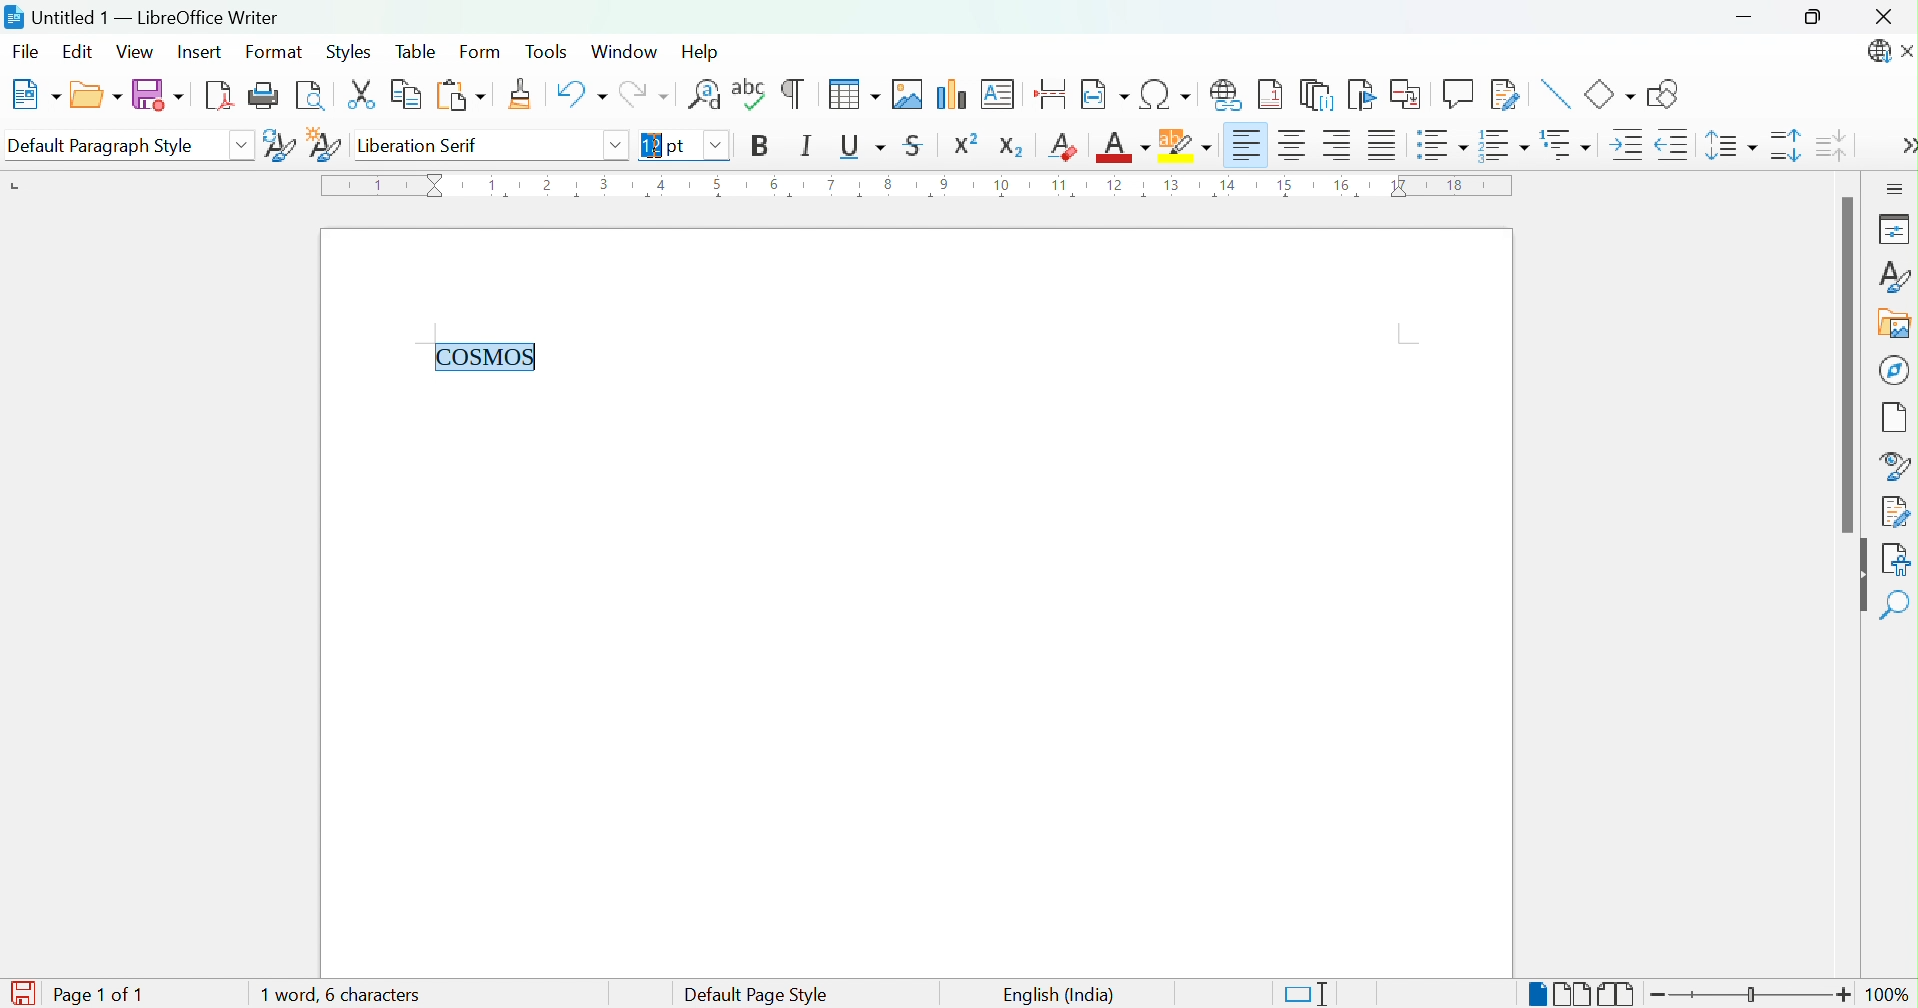  What do you see at coordinates (404, 95) in the screenshot?
I see `Copy` at bounding box center [404, 95].